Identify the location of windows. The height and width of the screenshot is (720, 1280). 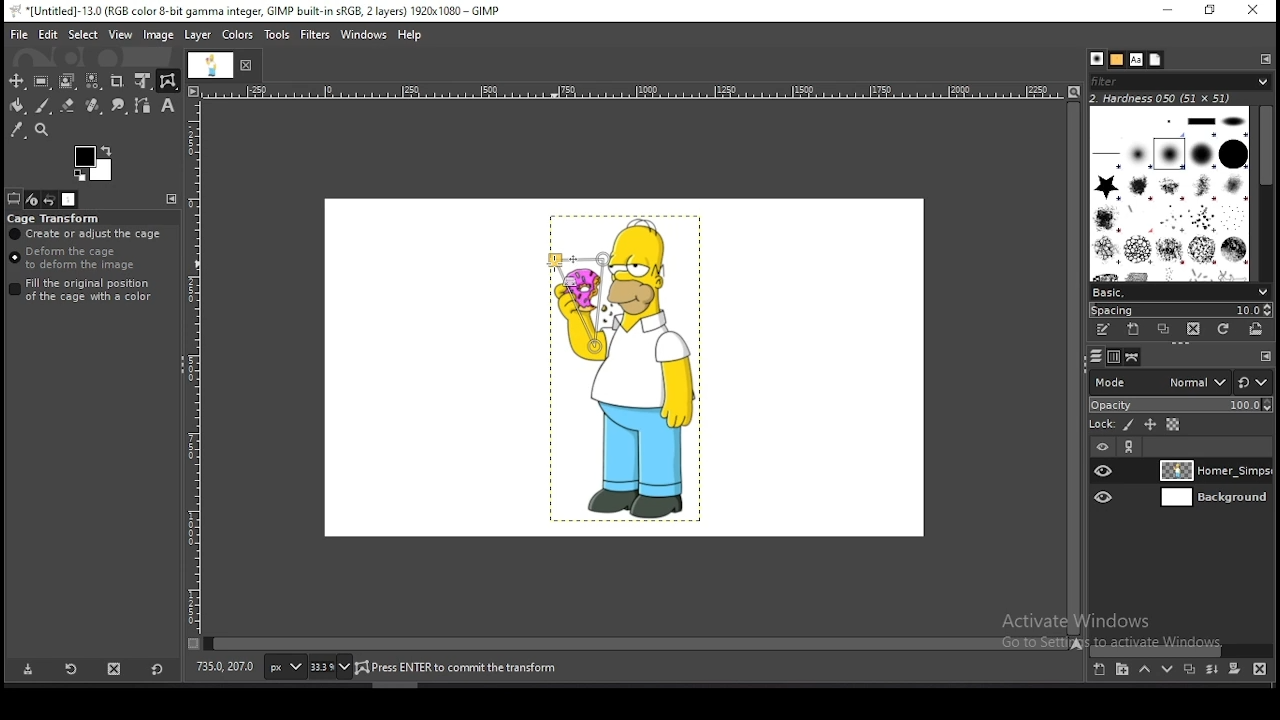
(364, 33).